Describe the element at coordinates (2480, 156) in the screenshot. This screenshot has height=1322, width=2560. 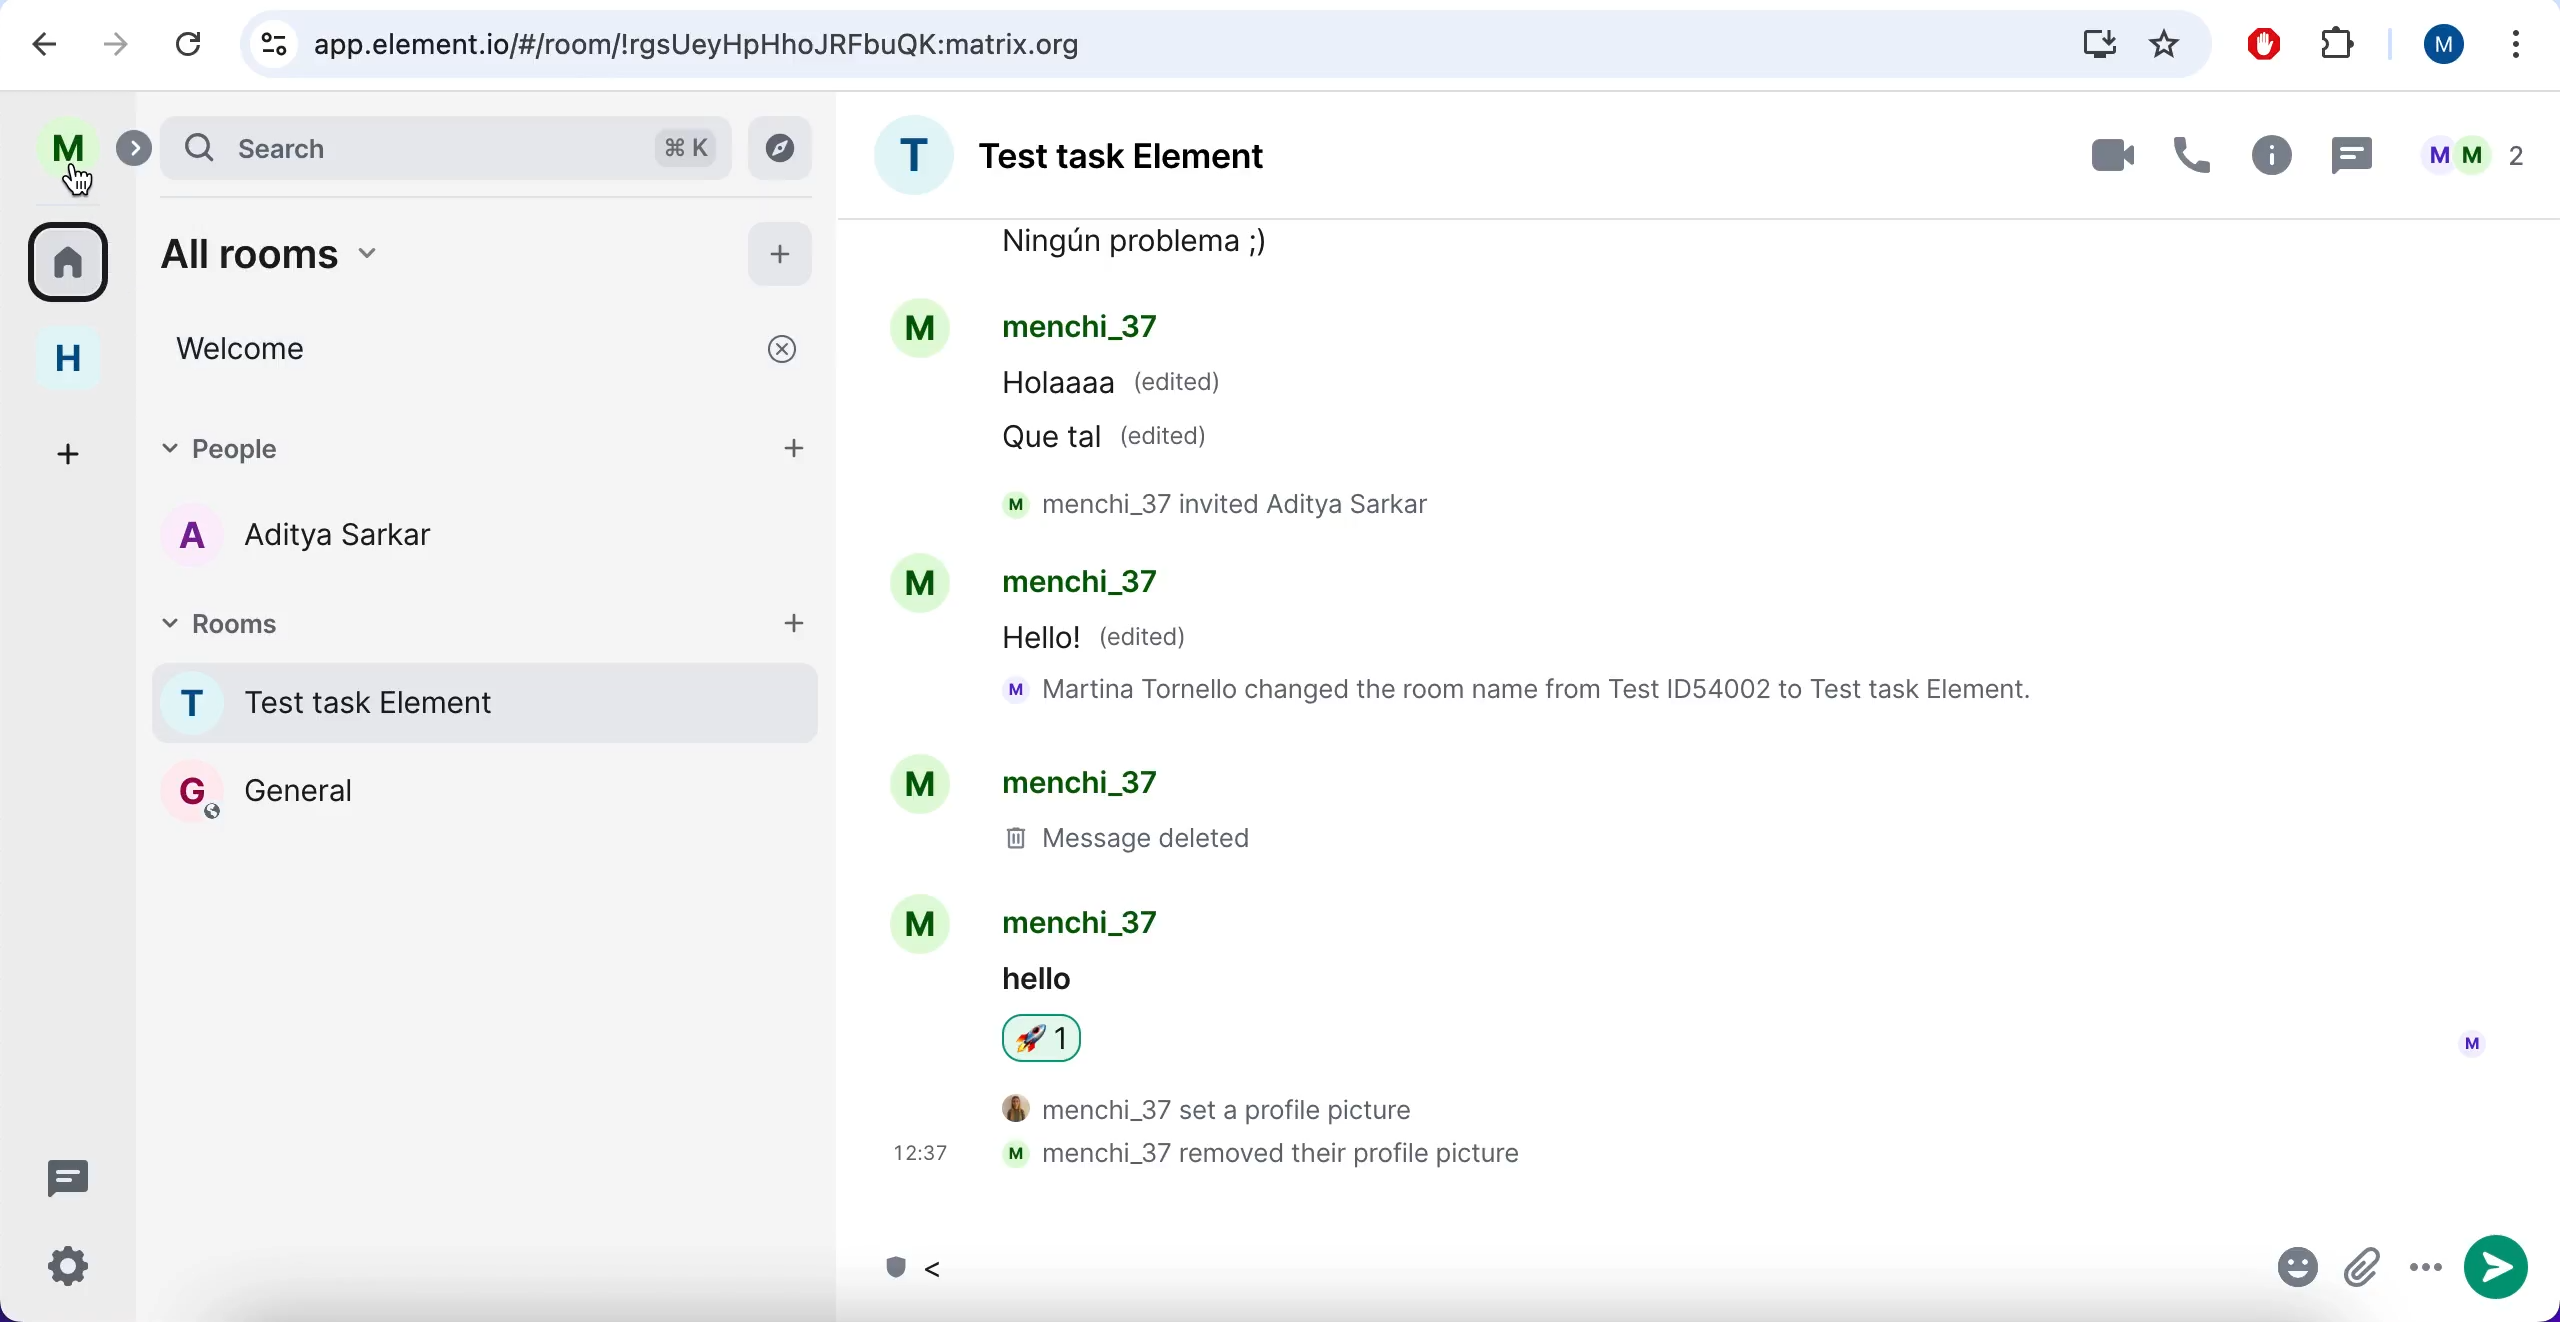
I see `` at that location.